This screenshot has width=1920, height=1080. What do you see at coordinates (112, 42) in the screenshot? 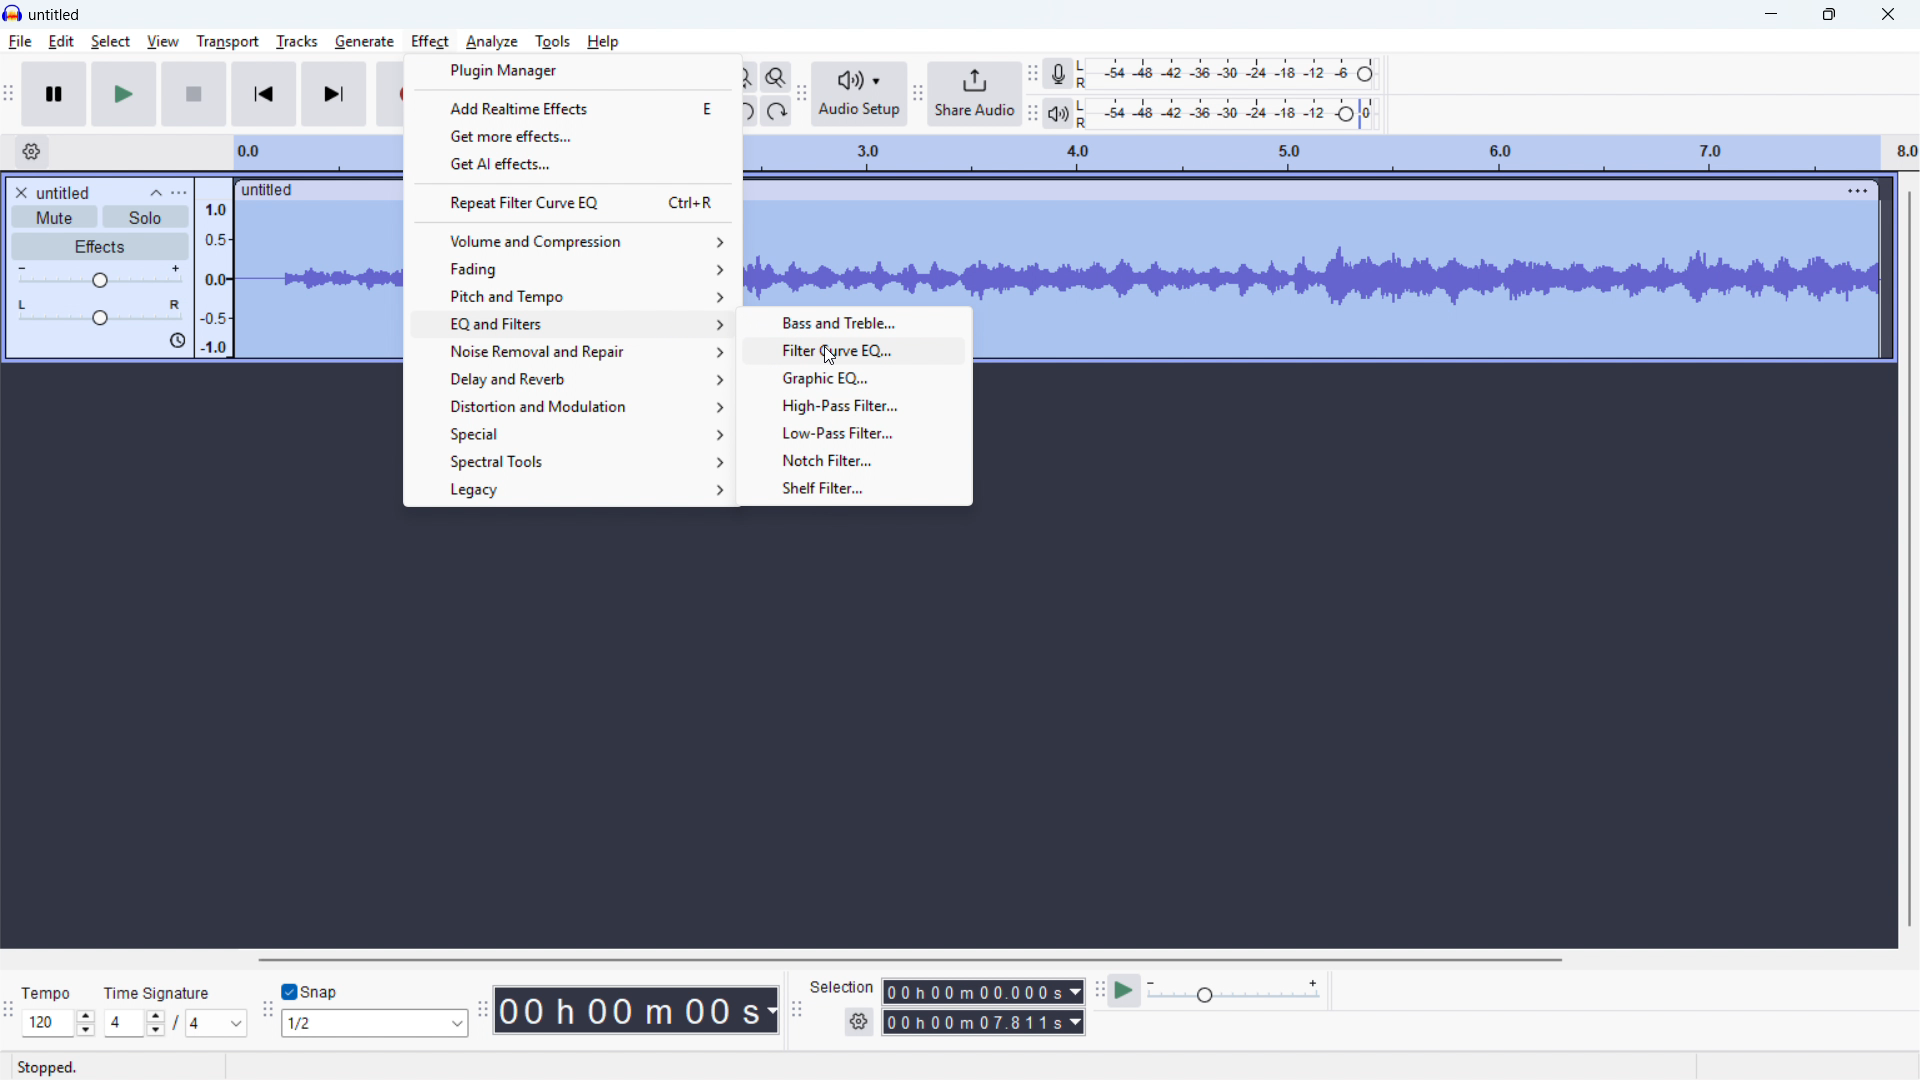
I see `select` at bounding box center [112, 42].